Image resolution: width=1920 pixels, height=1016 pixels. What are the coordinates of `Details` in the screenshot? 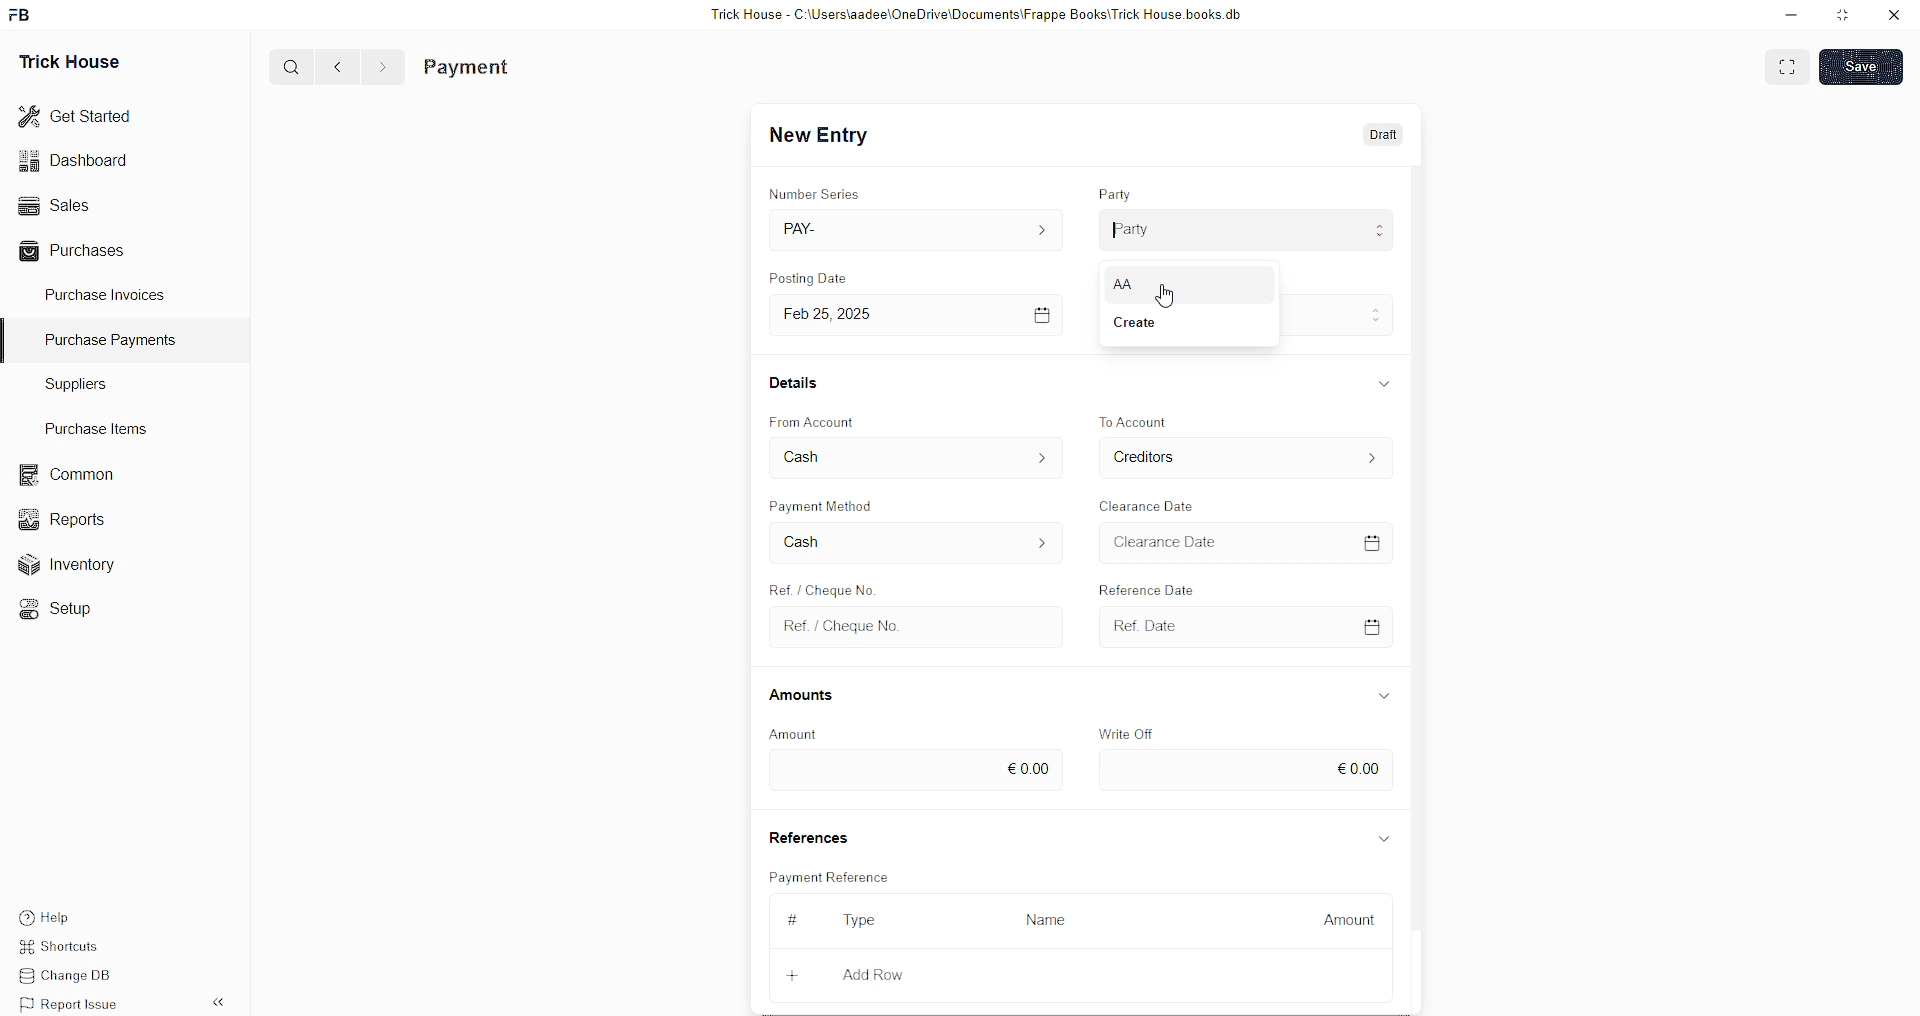 It's located at (798, 381).